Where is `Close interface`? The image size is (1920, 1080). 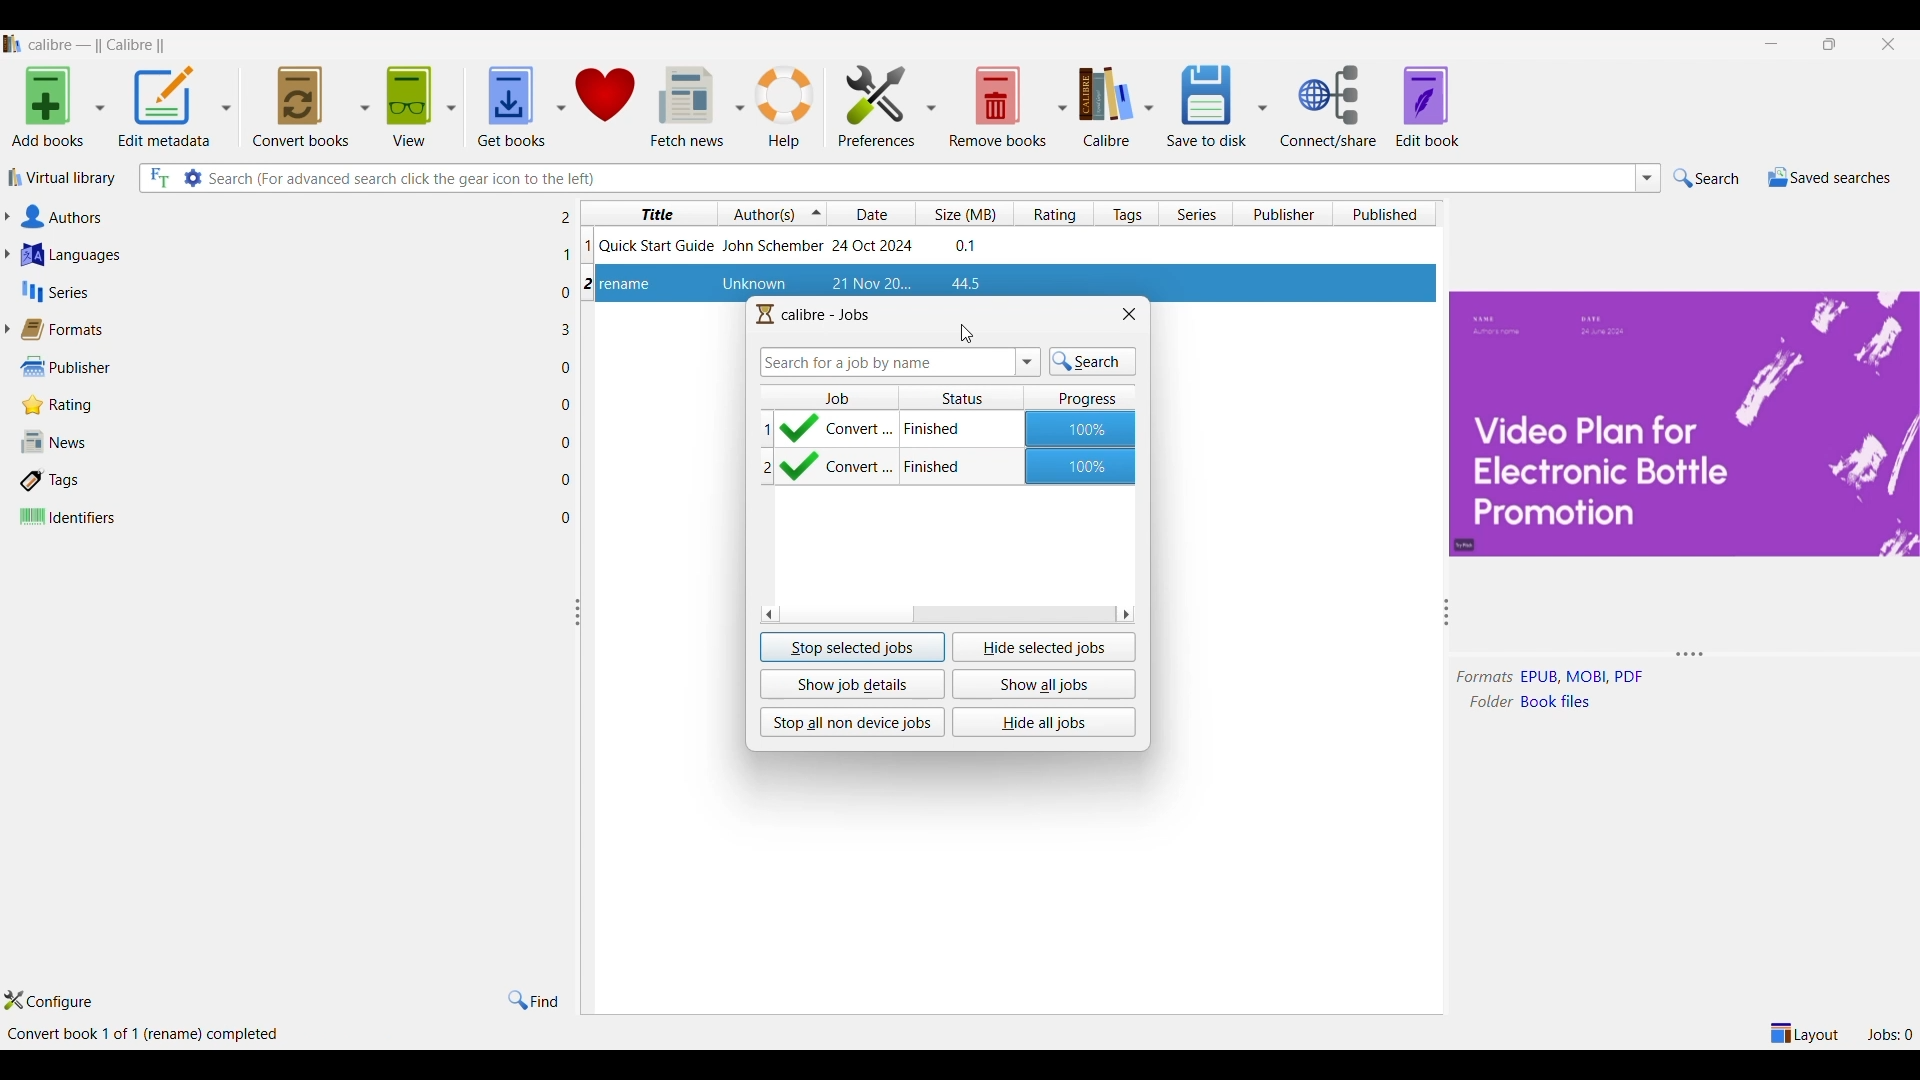 Close interface is located at coordinates (1888, 44).